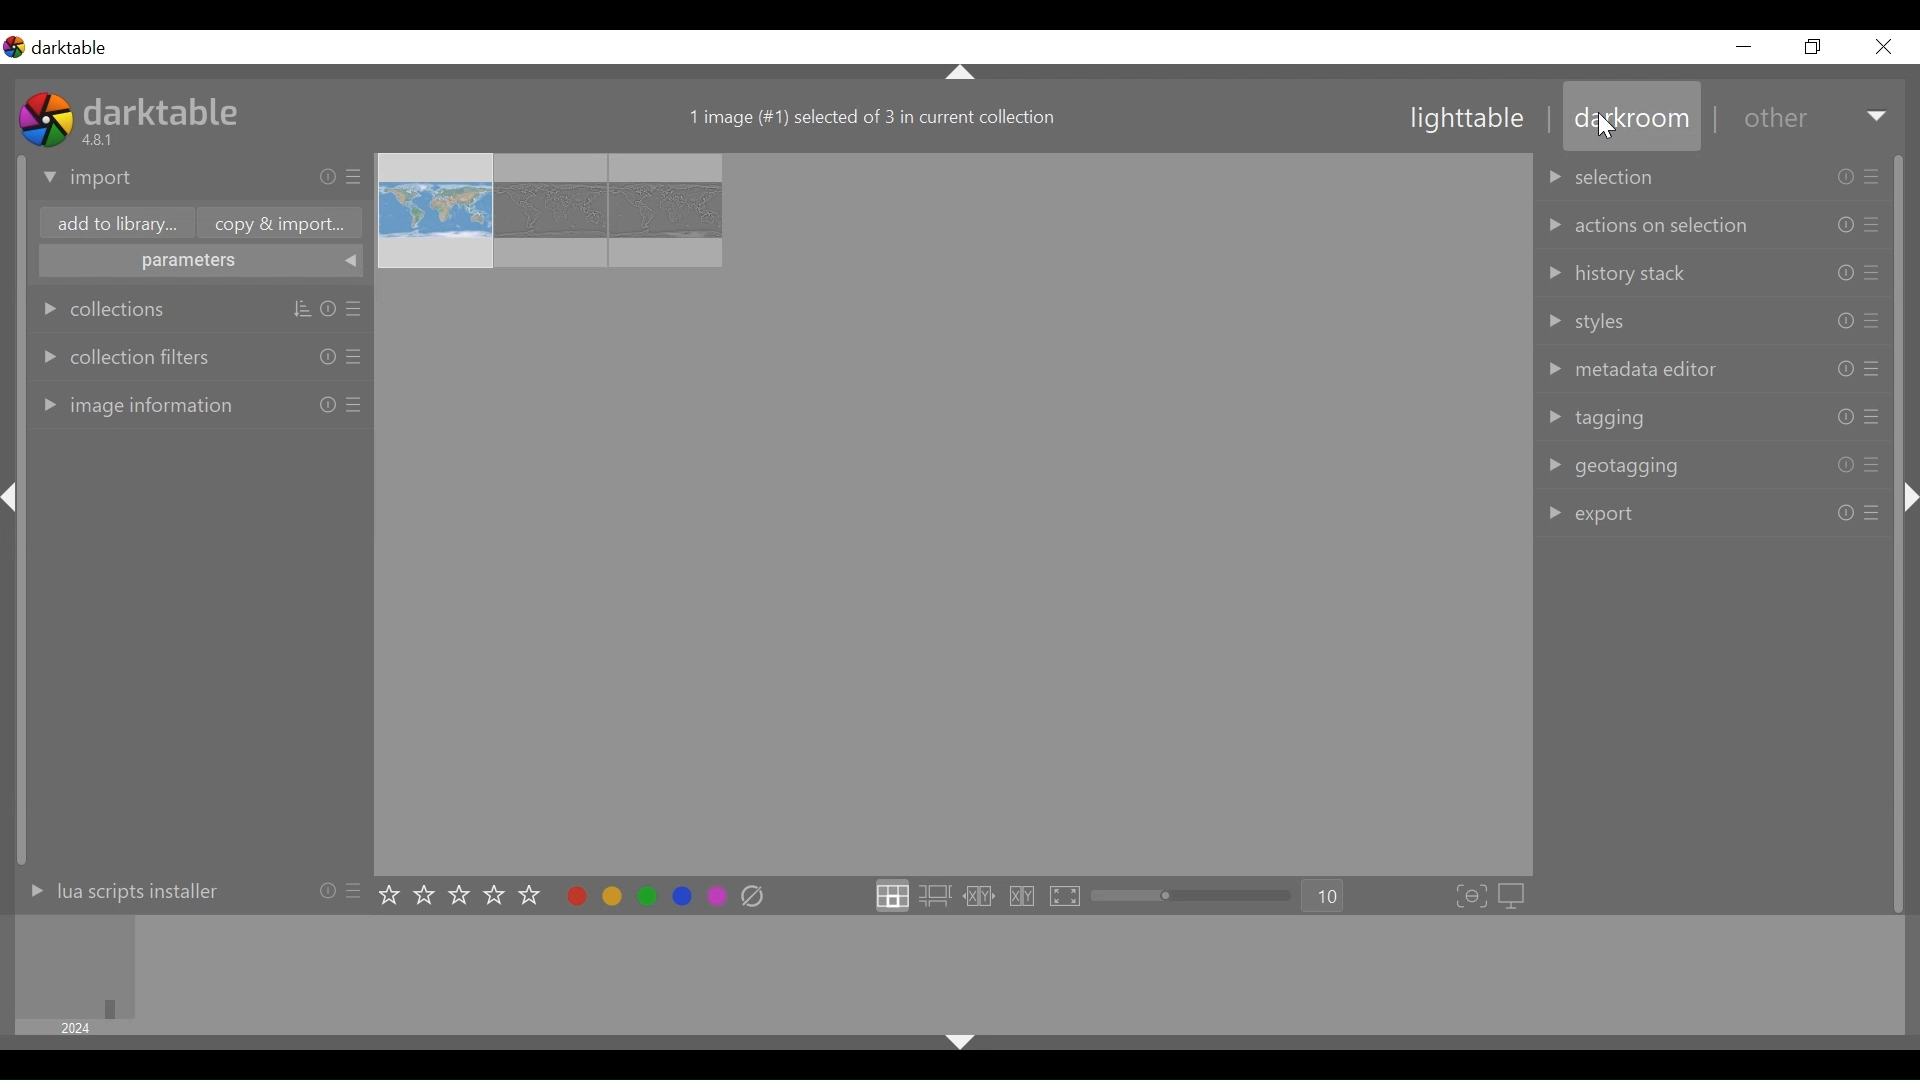  I want to click on cursor, so click(1606, 123).